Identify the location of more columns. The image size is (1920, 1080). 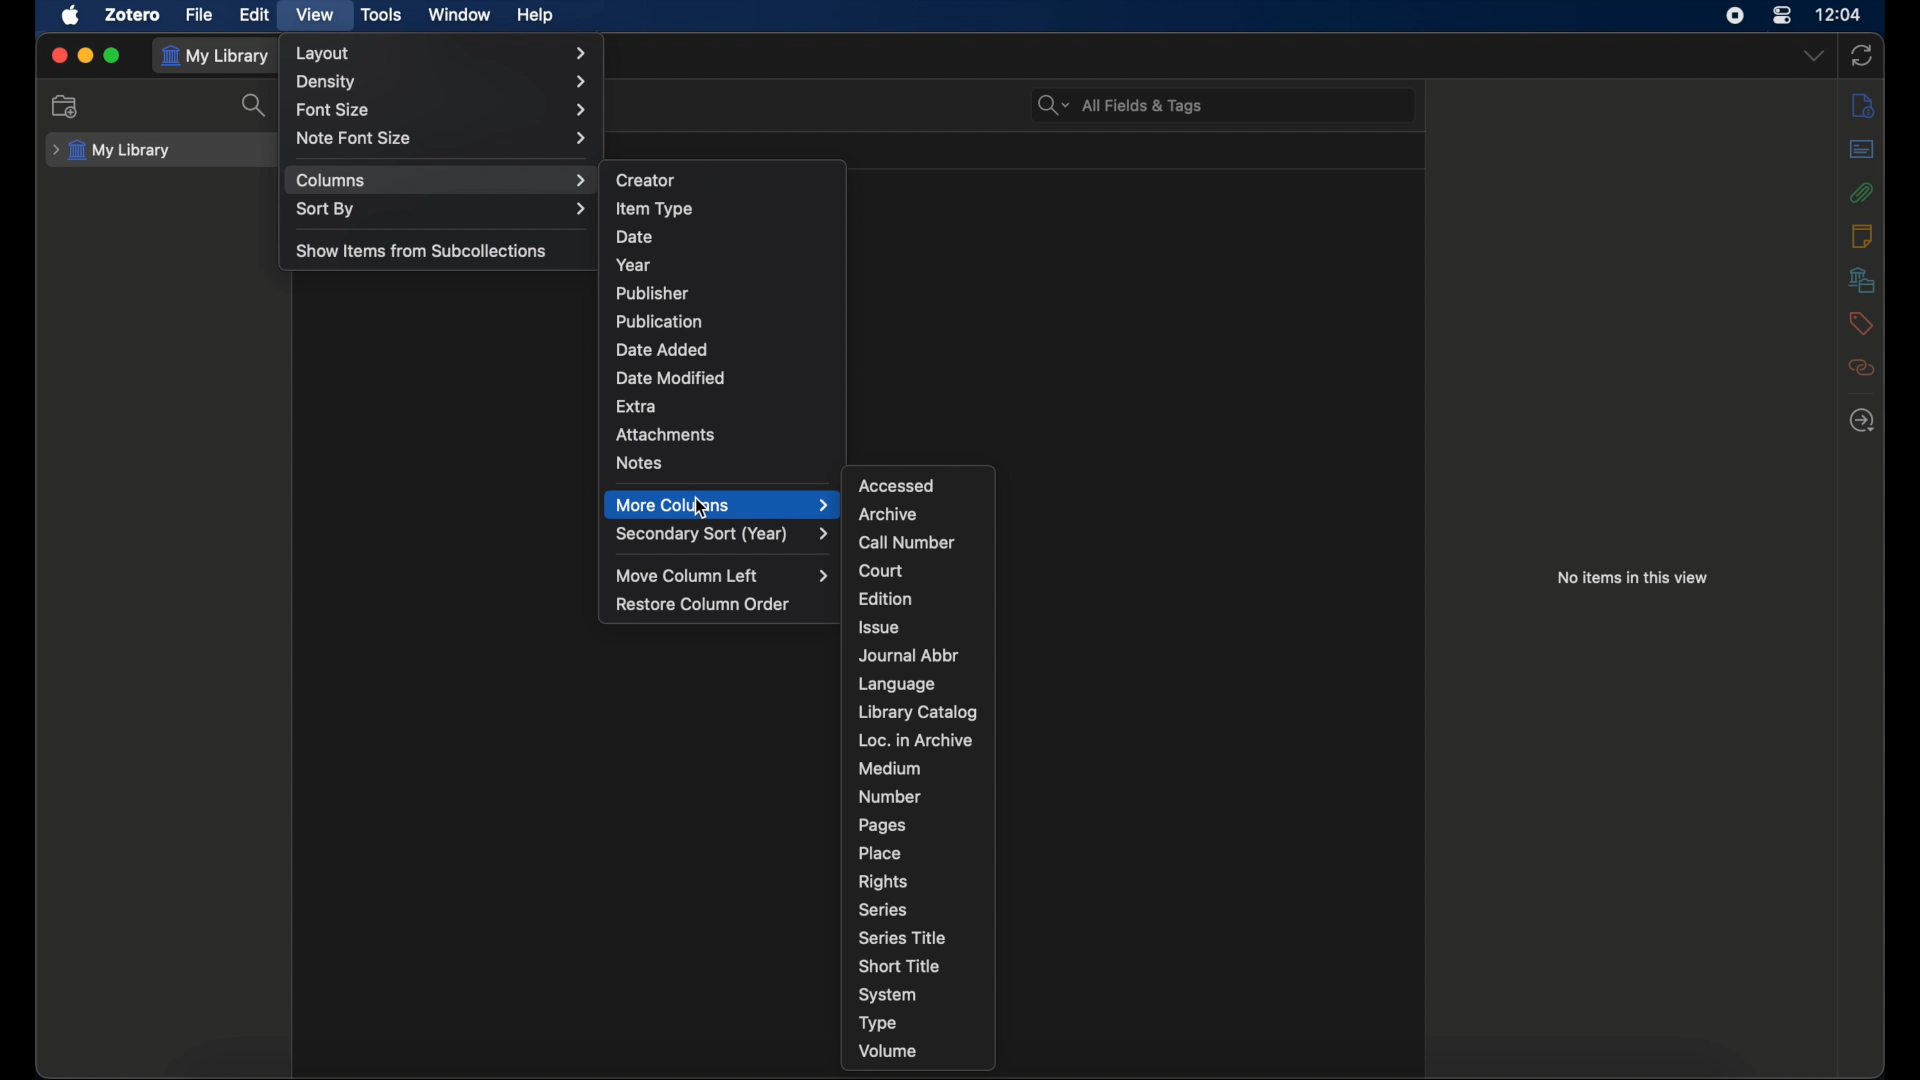
(725, 505).